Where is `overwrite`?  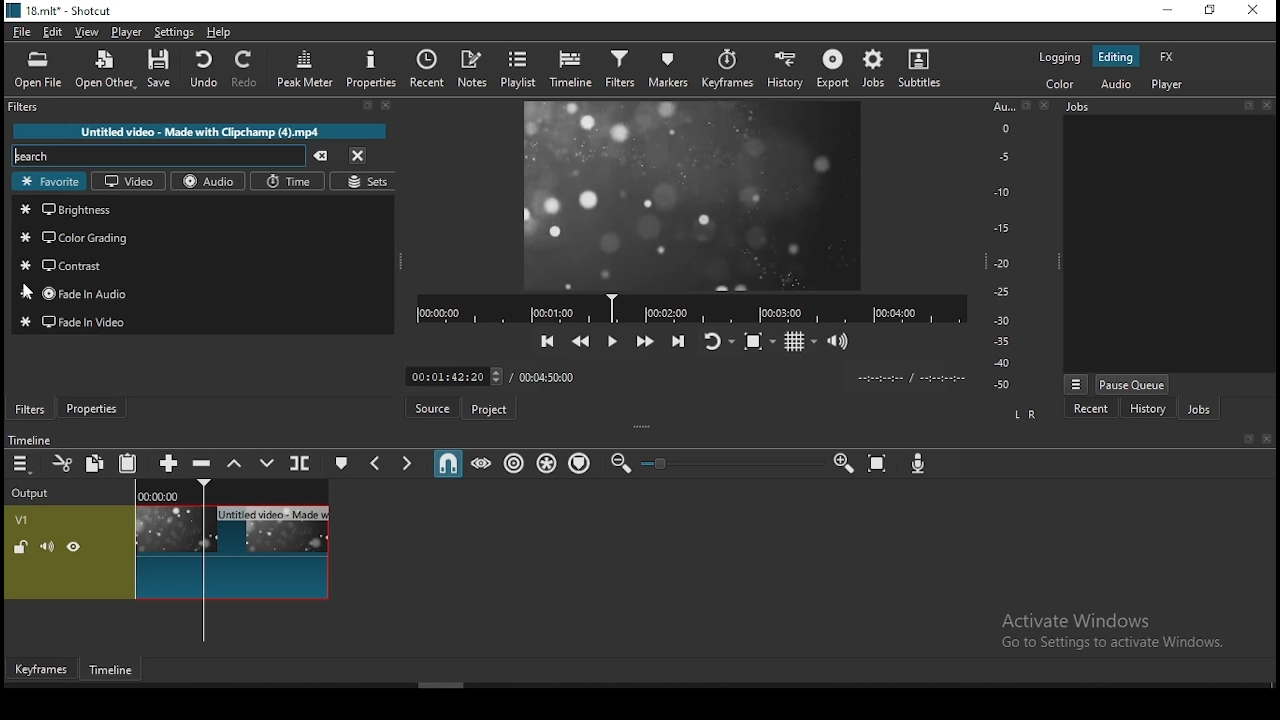
overwrite is located at coordinates (266, 462).